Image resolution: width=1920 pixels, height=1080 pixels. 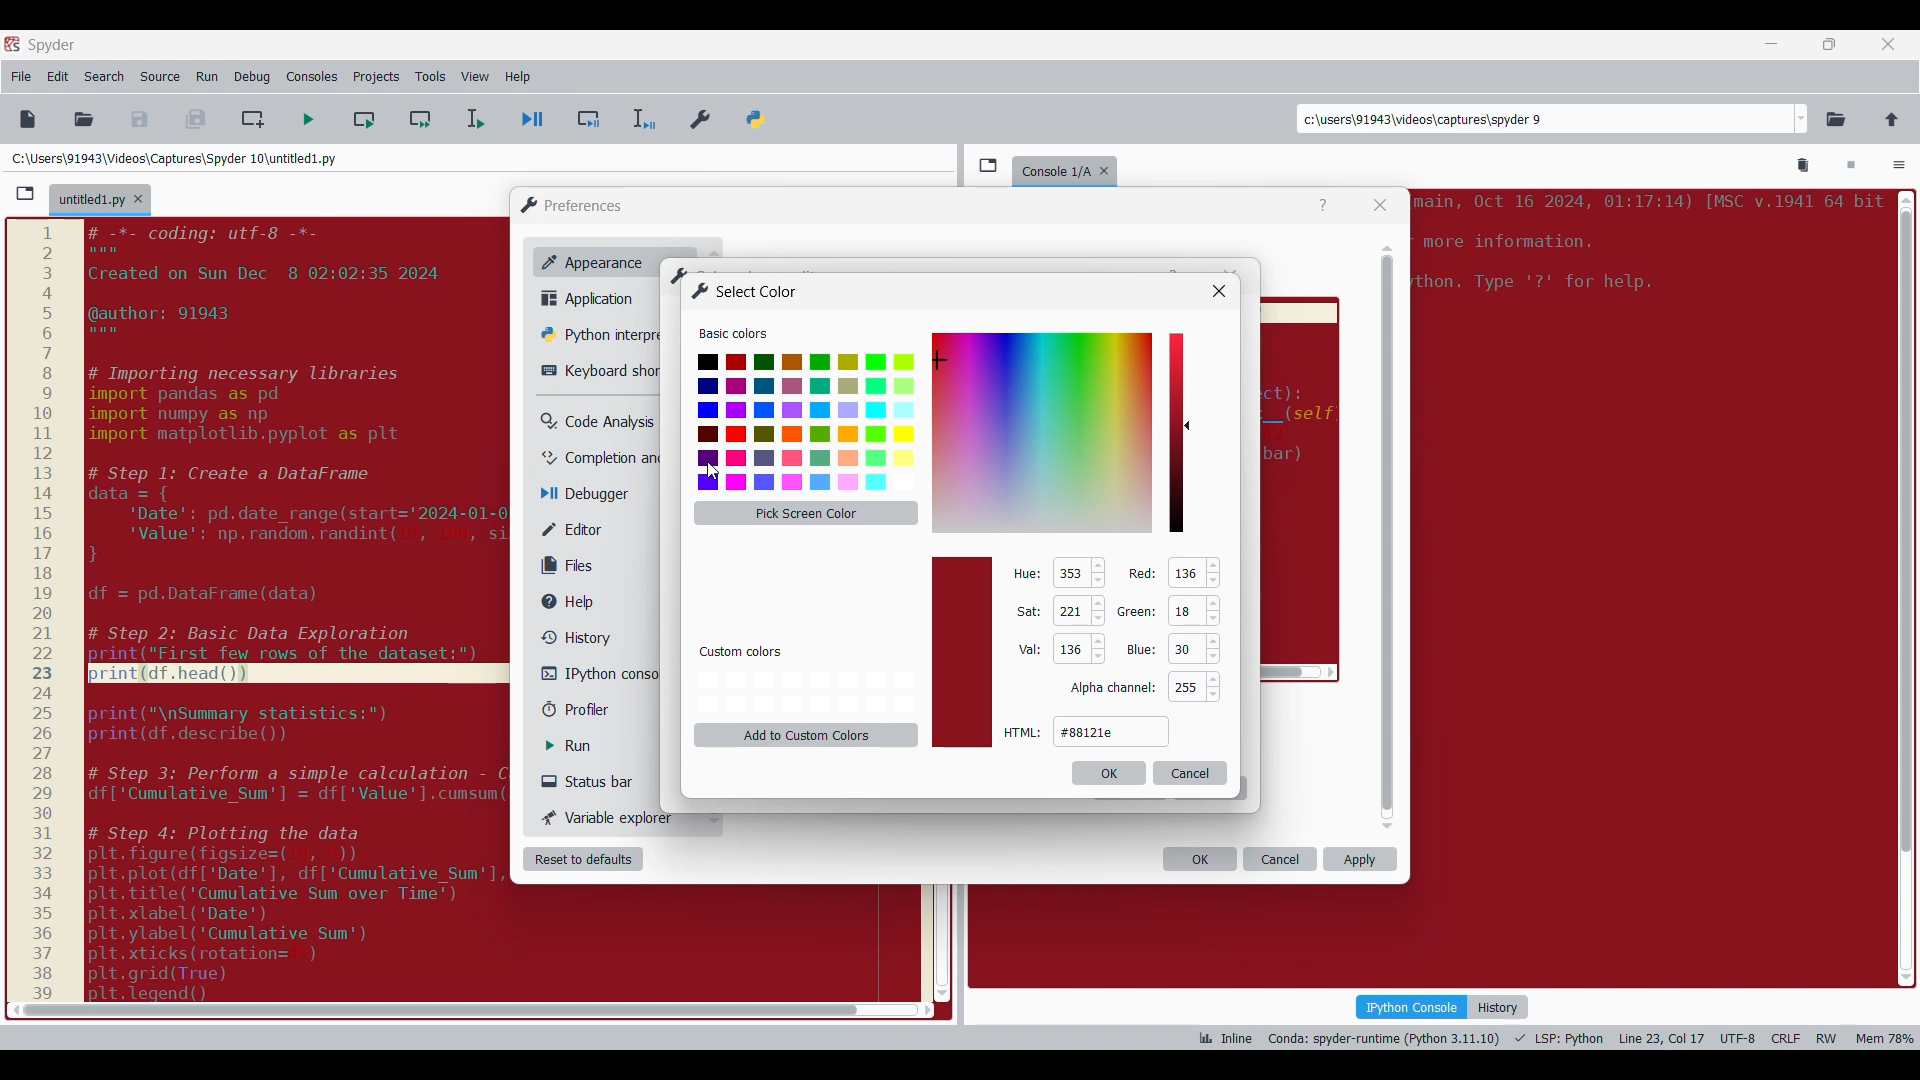 What do you see at coordinates (42, 611) in the screenshot?
I see `scale` at bounding box center [42, 611].